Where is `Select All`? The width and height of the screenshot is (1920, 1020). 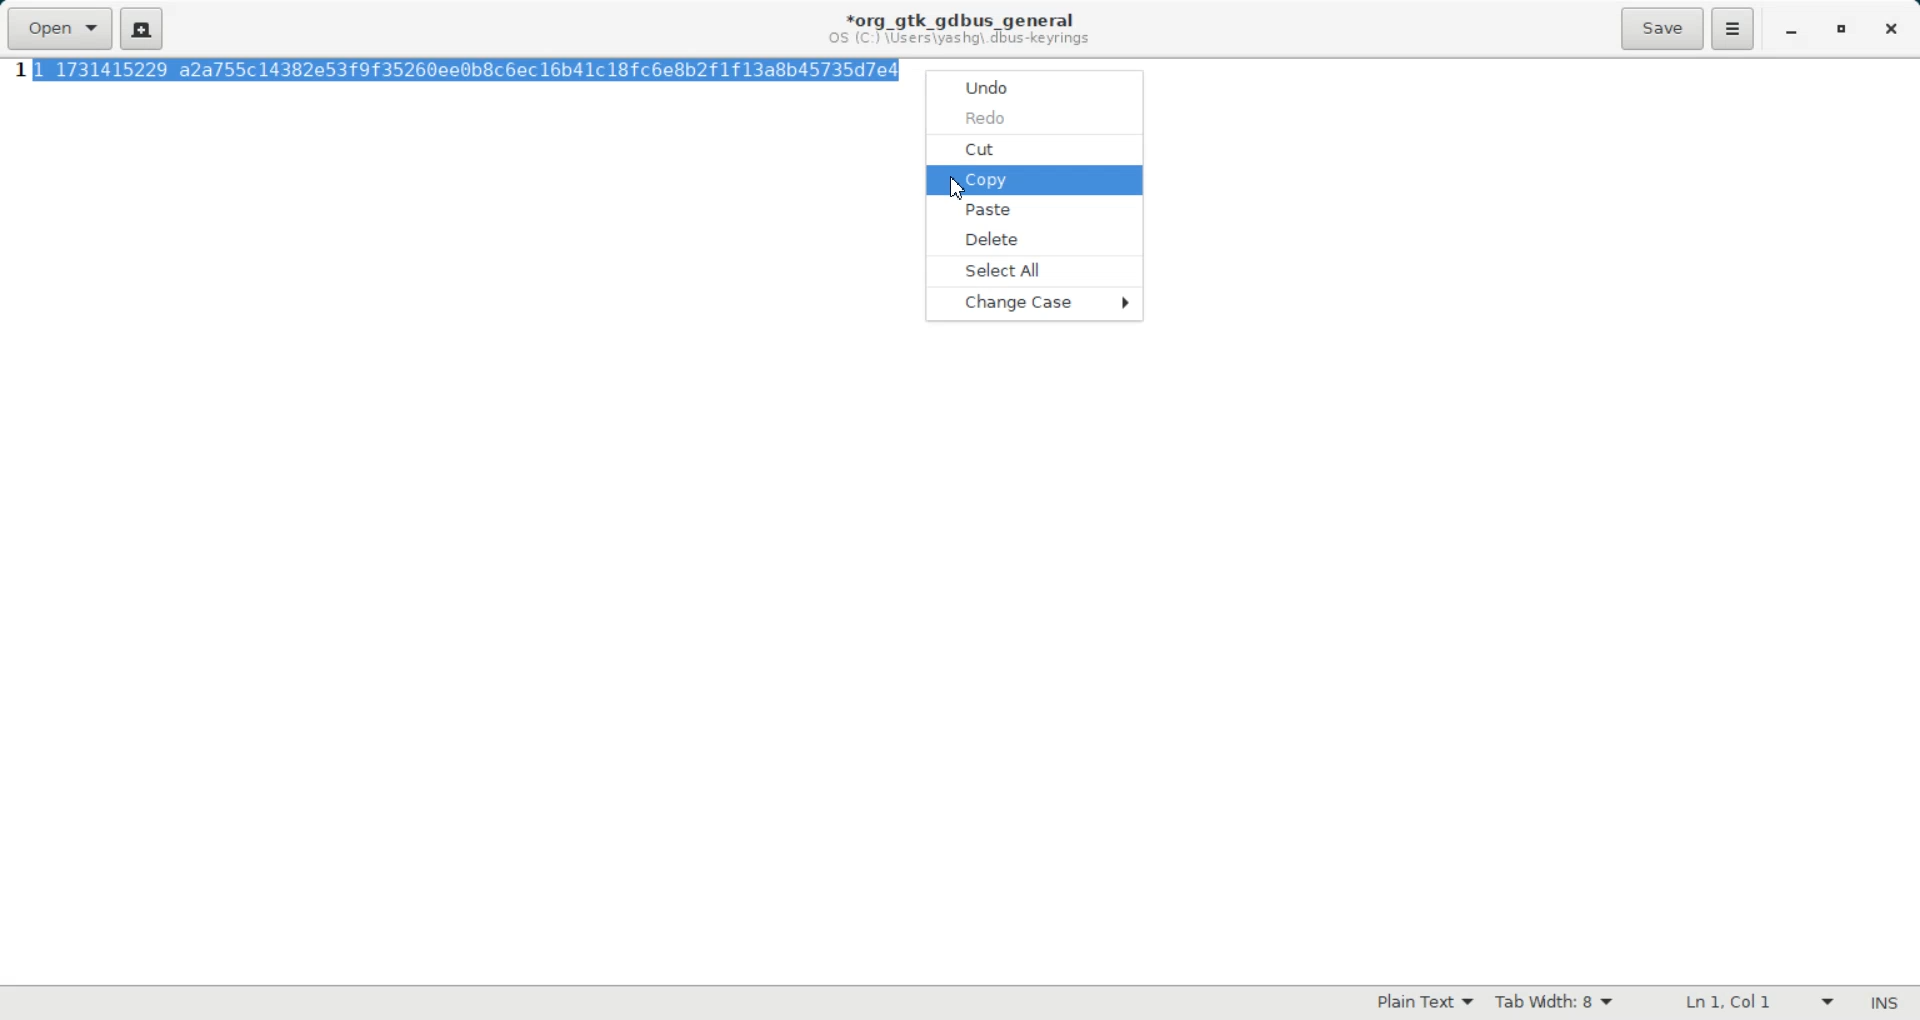
Select All is located at coordinates (1028, 275).